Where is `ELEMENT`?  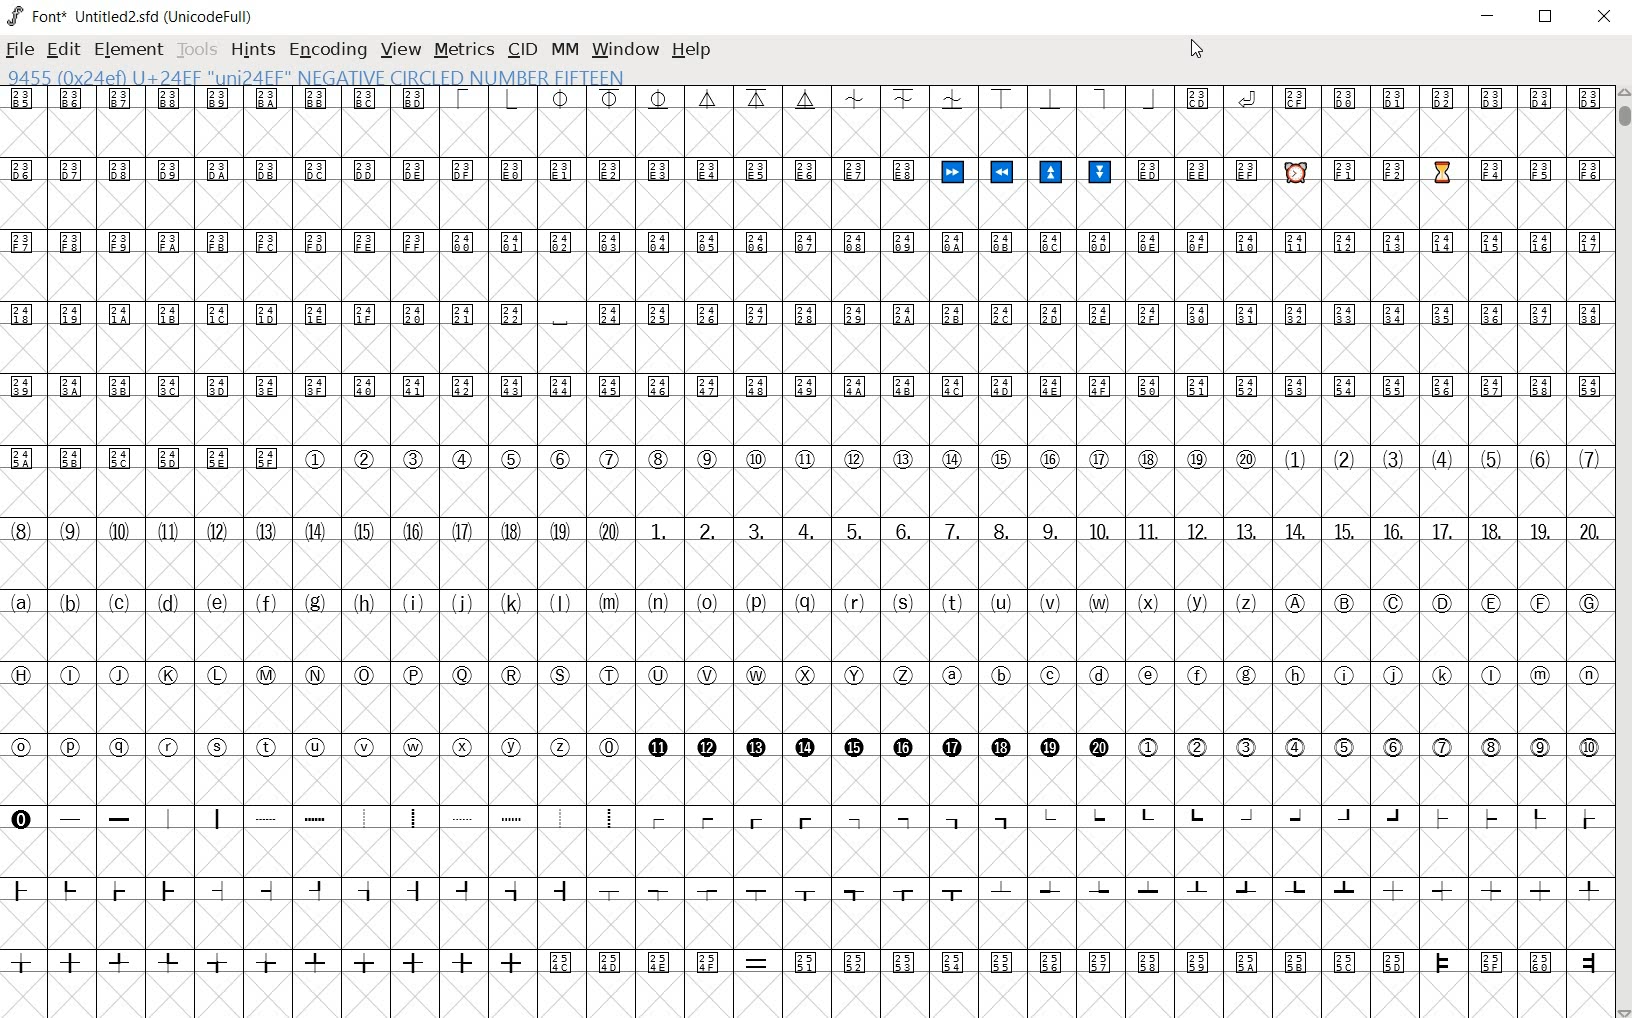 ELEMENT is located at coordinates (131, 49).